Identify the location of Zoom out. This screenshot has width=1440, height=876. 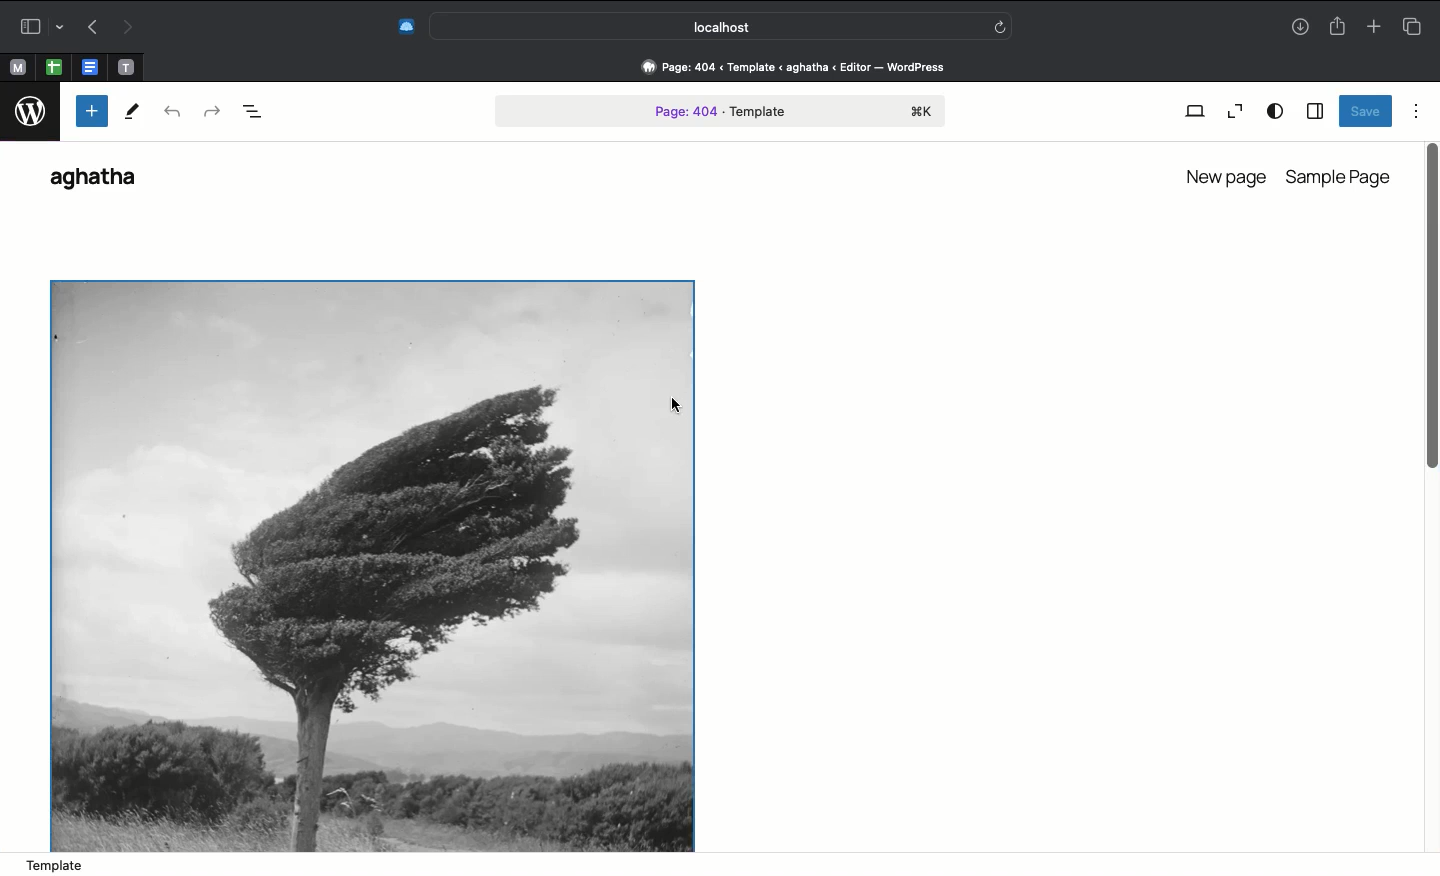
(1232, 112).